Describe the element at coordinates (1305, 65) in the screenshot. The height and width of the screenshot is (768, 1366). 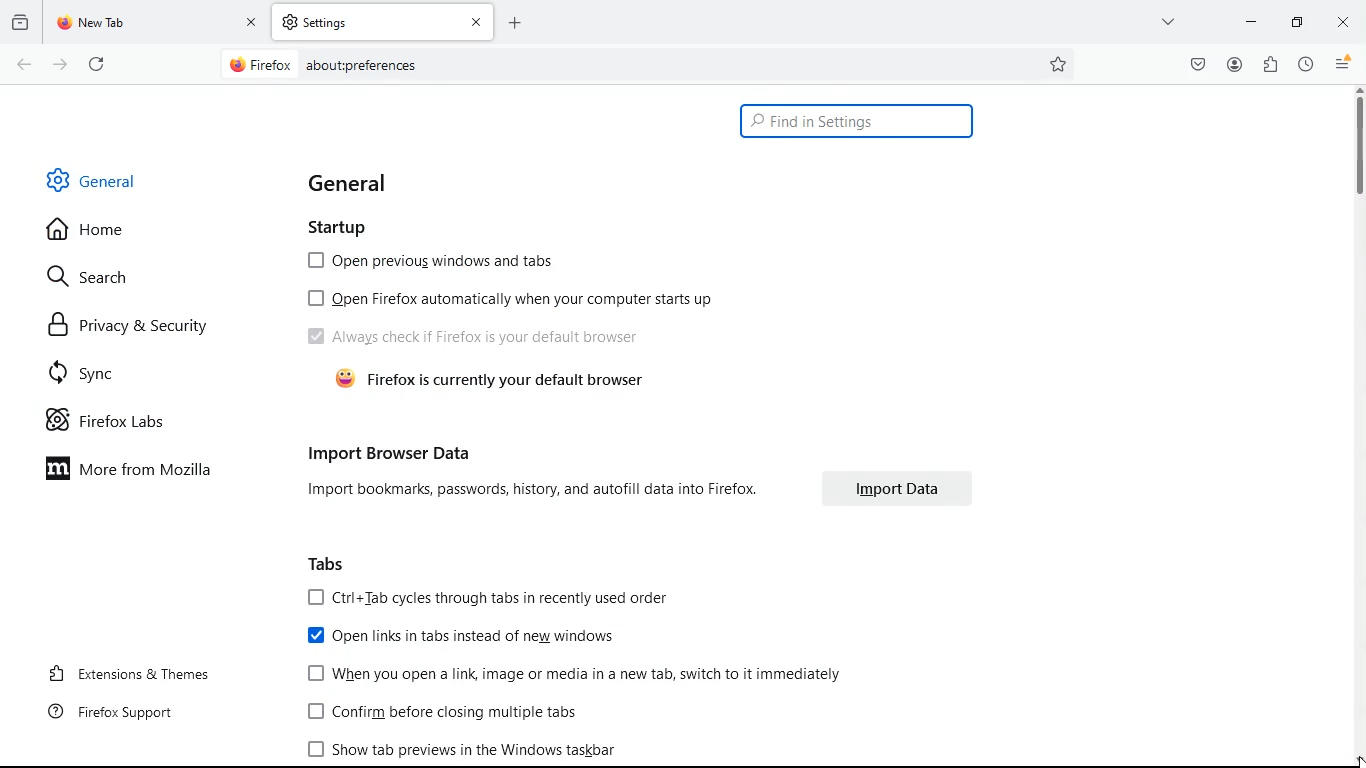
I see `history` at that location.